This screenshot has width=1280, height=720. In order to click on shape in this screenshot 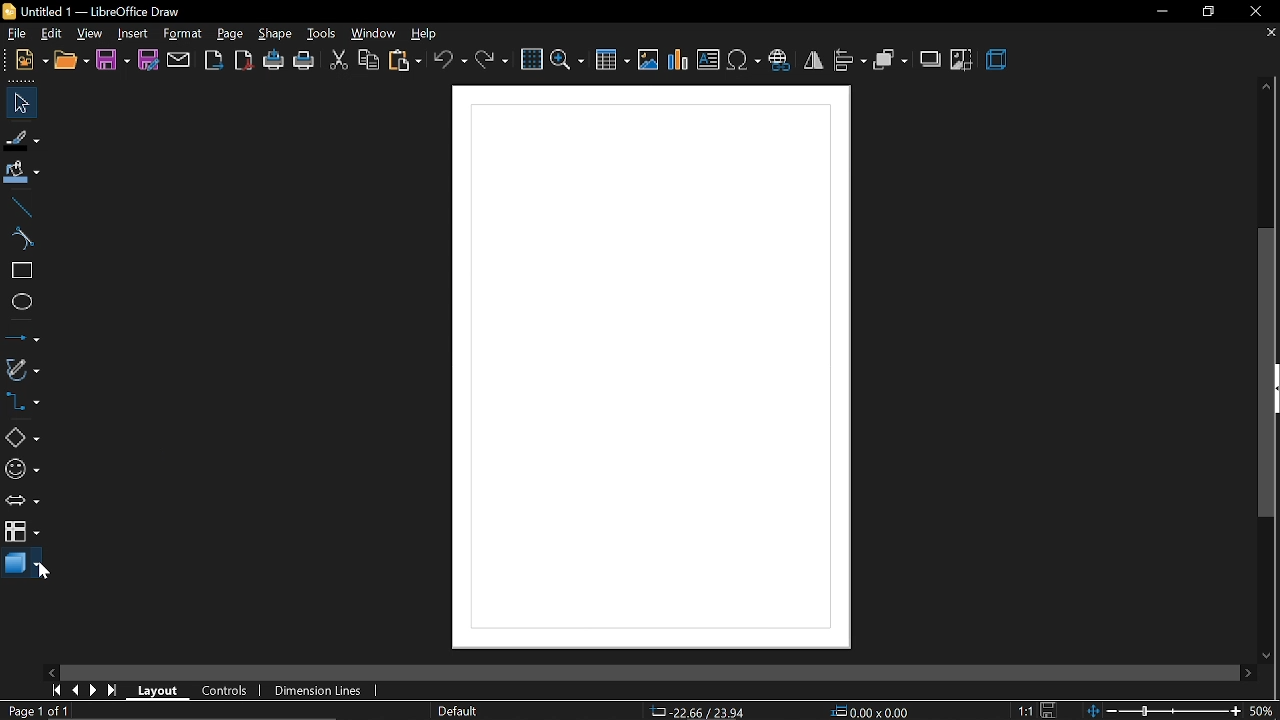, I will do `click(277, 35)`.